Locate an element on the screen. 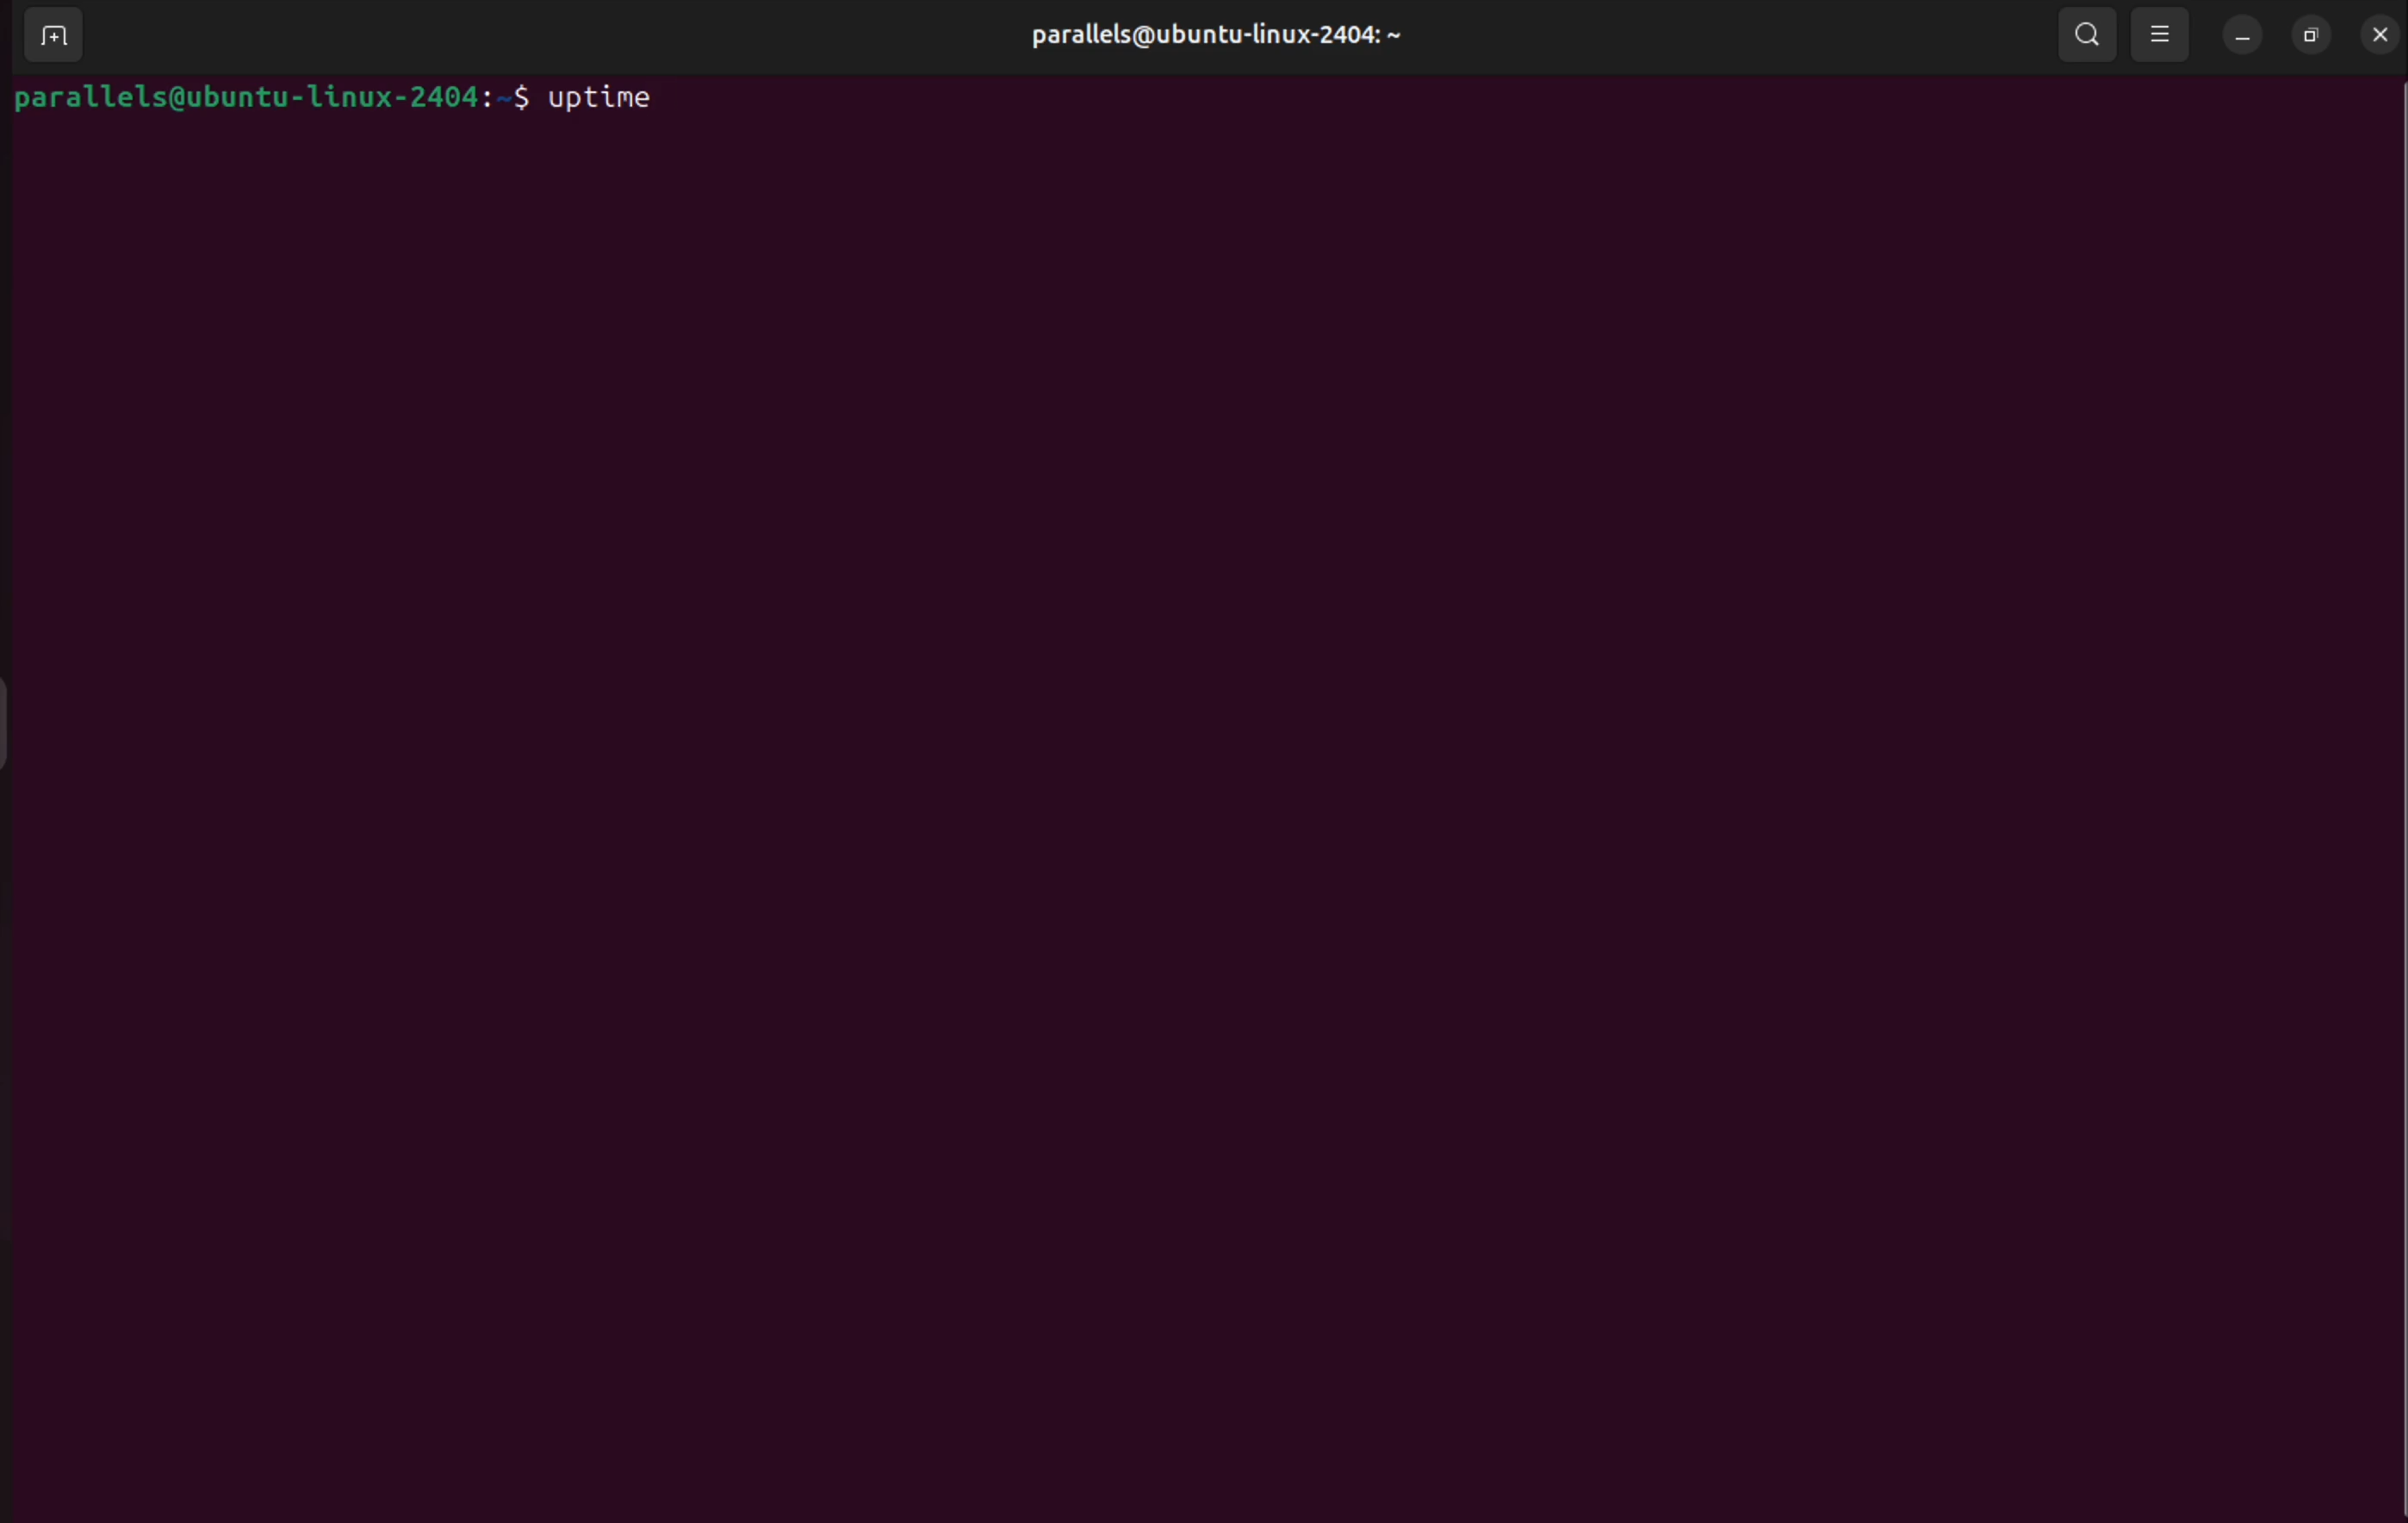 The image size is (2408, 1523). userprofile is located at coordinates (1208, 33).